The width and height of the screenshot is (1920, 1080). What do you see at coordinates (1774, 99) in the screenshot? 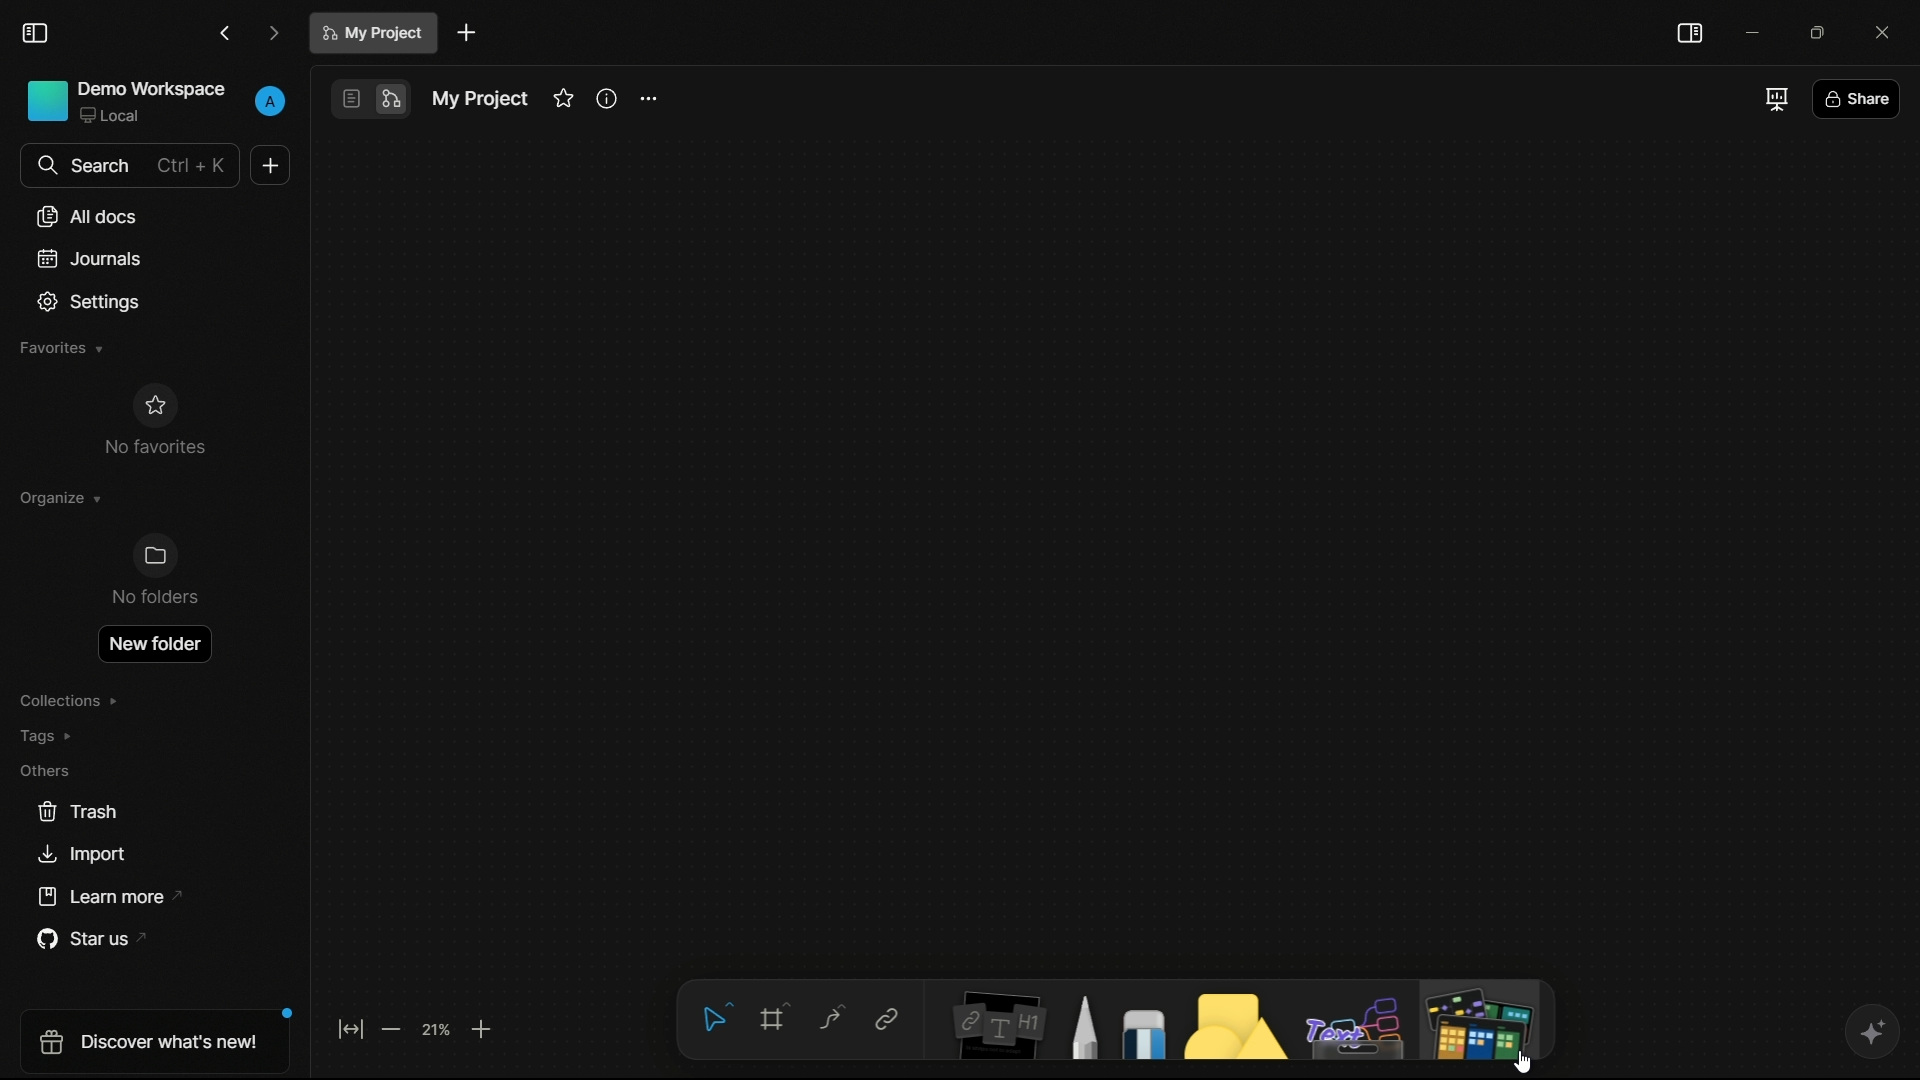
I see `full screen` at bounding box center [1774, 99].